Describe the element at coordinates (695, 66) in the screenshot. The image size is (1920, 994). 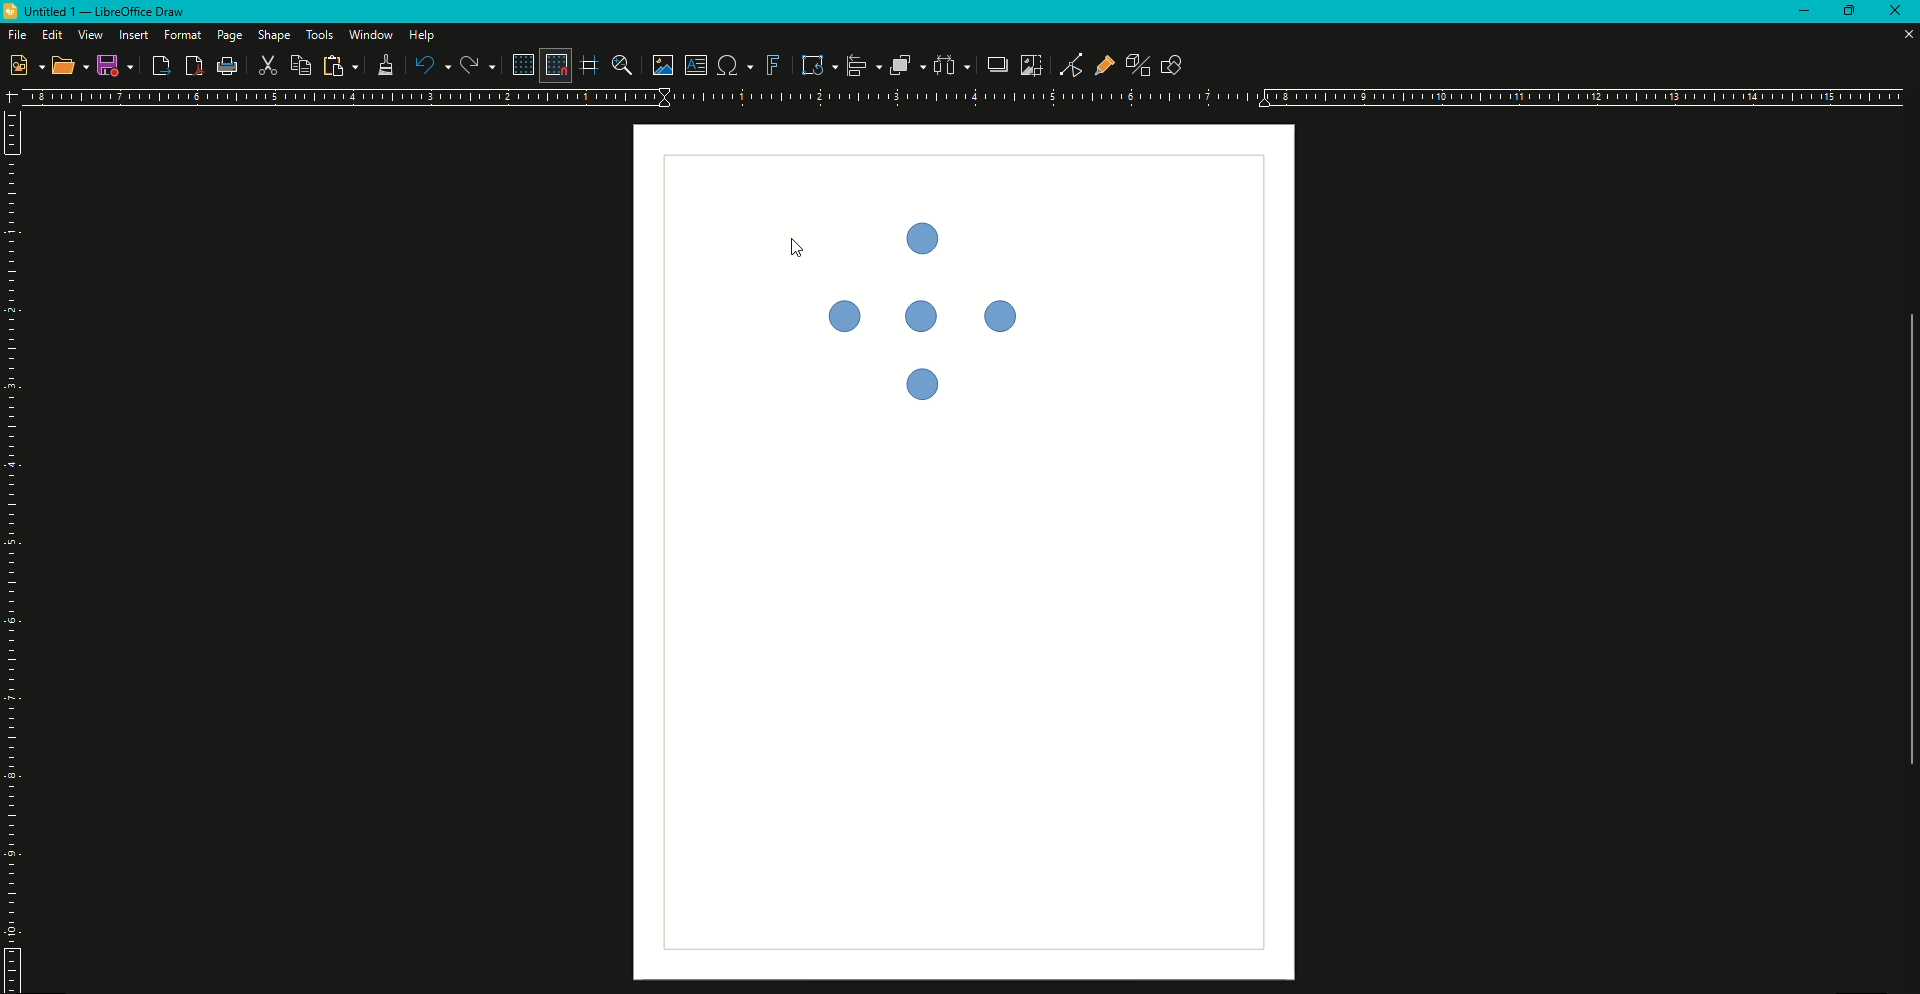
I see `Insert text box` at that location.